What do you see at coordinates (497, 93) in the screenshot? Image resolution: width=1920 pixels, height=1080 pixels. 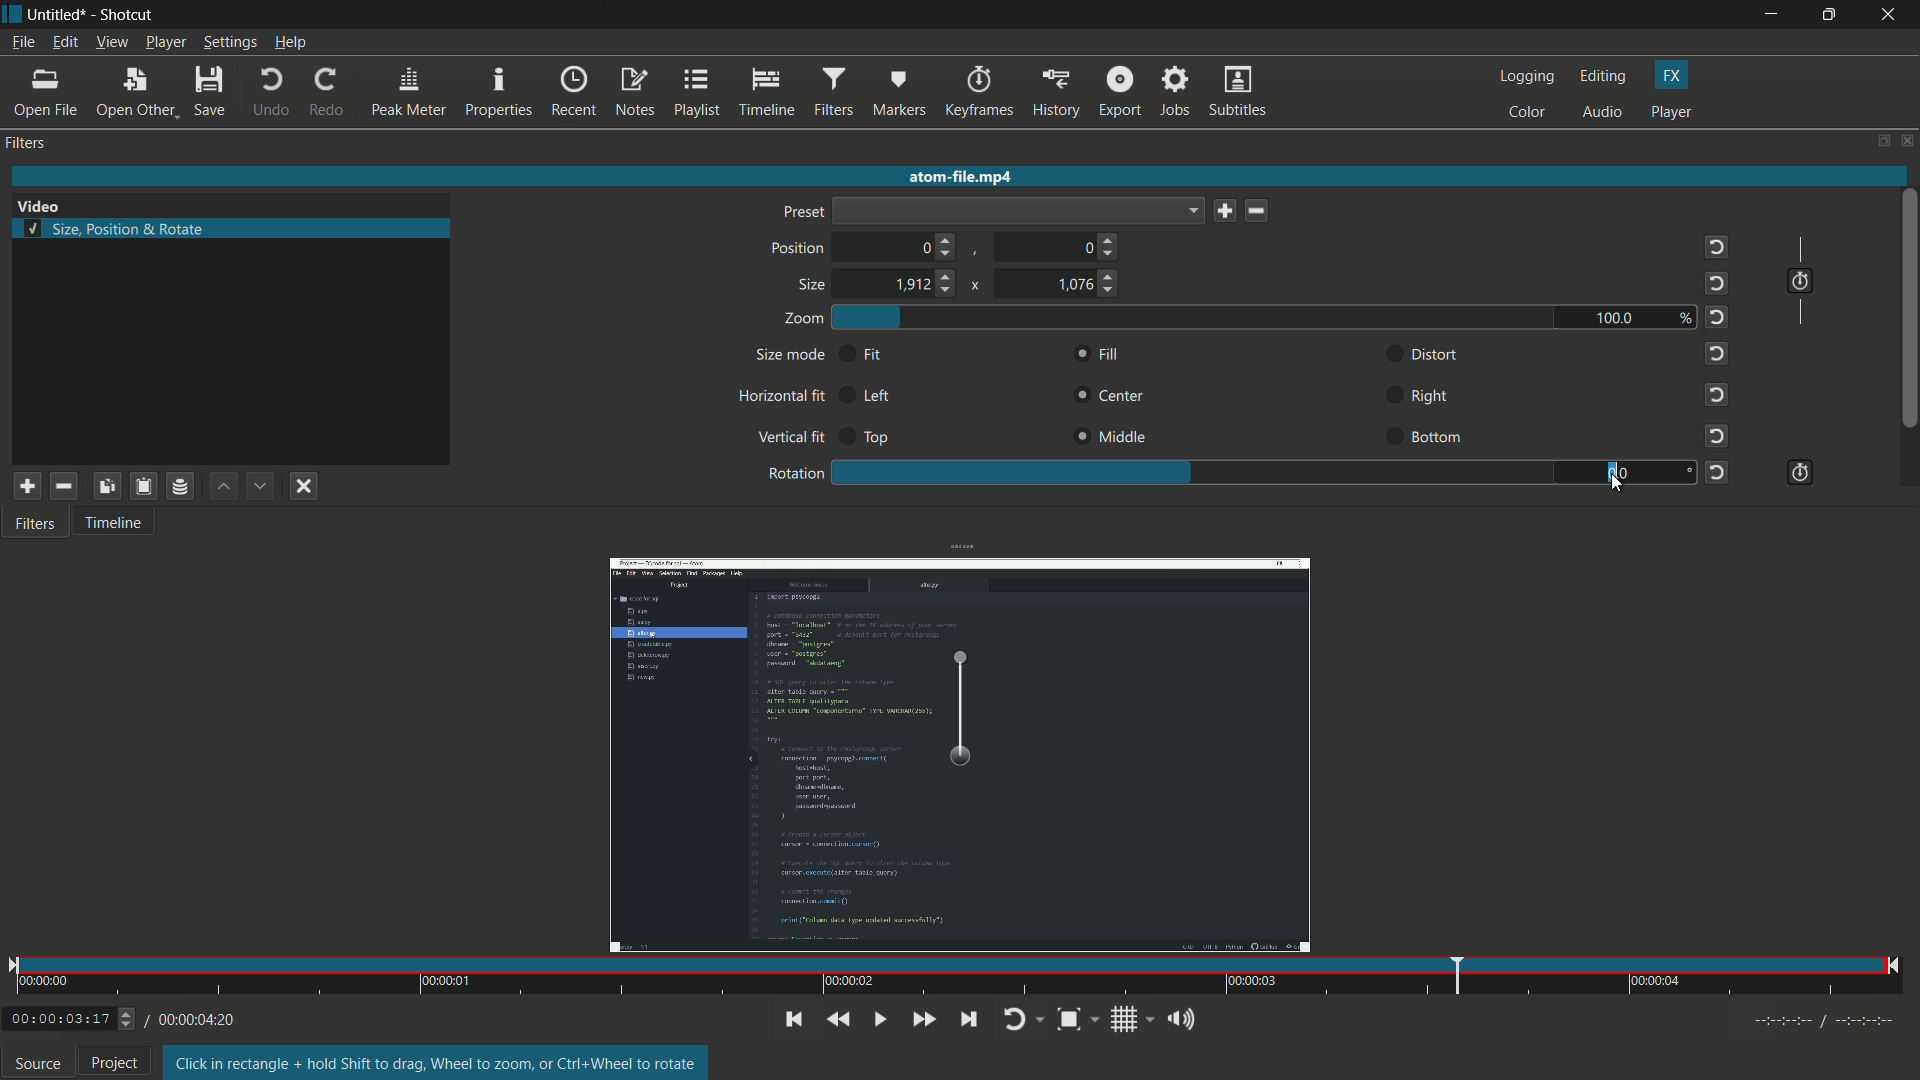 I see `properties` at bounding box center [497, 93].